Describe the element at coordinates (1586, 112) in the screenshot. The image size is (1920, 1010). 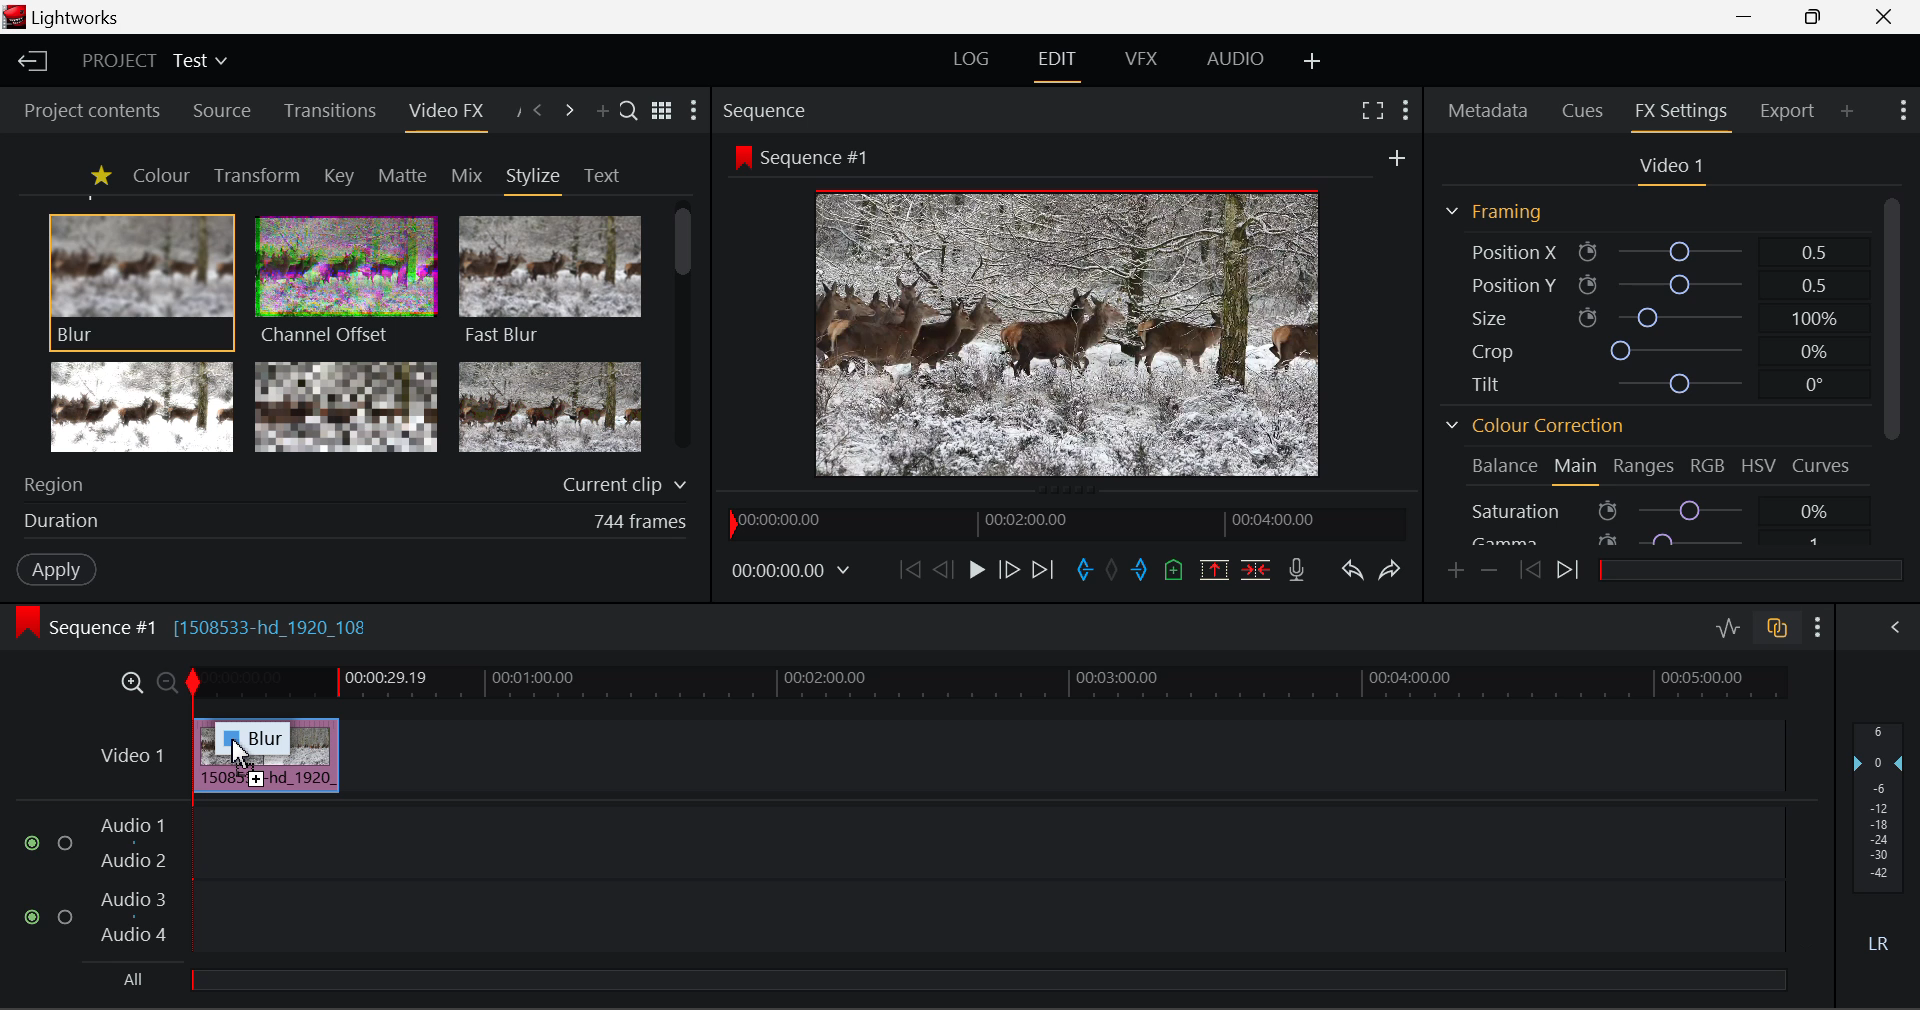
I see `Cues` at that location.